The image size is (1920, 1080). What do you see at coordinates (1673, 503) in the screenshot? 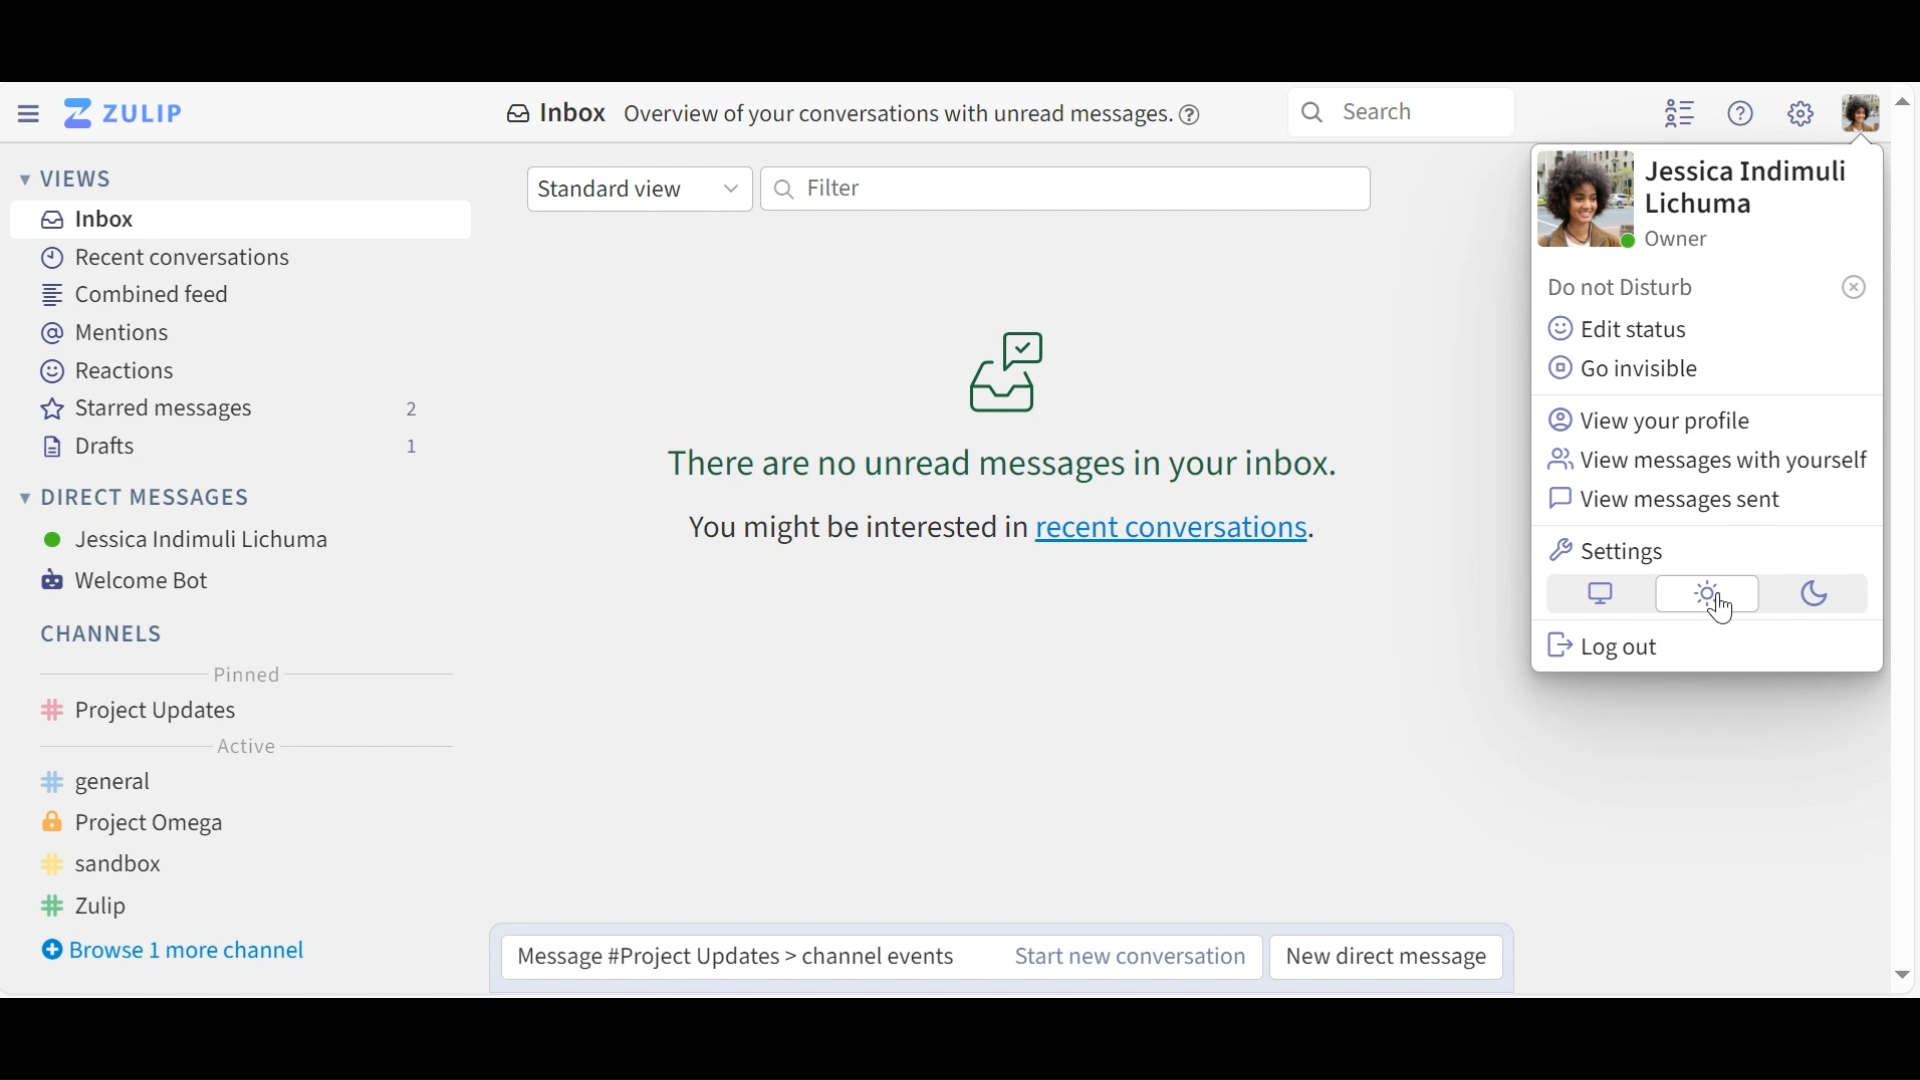
I see `View messages sent` at bounding box center [1673, 503].